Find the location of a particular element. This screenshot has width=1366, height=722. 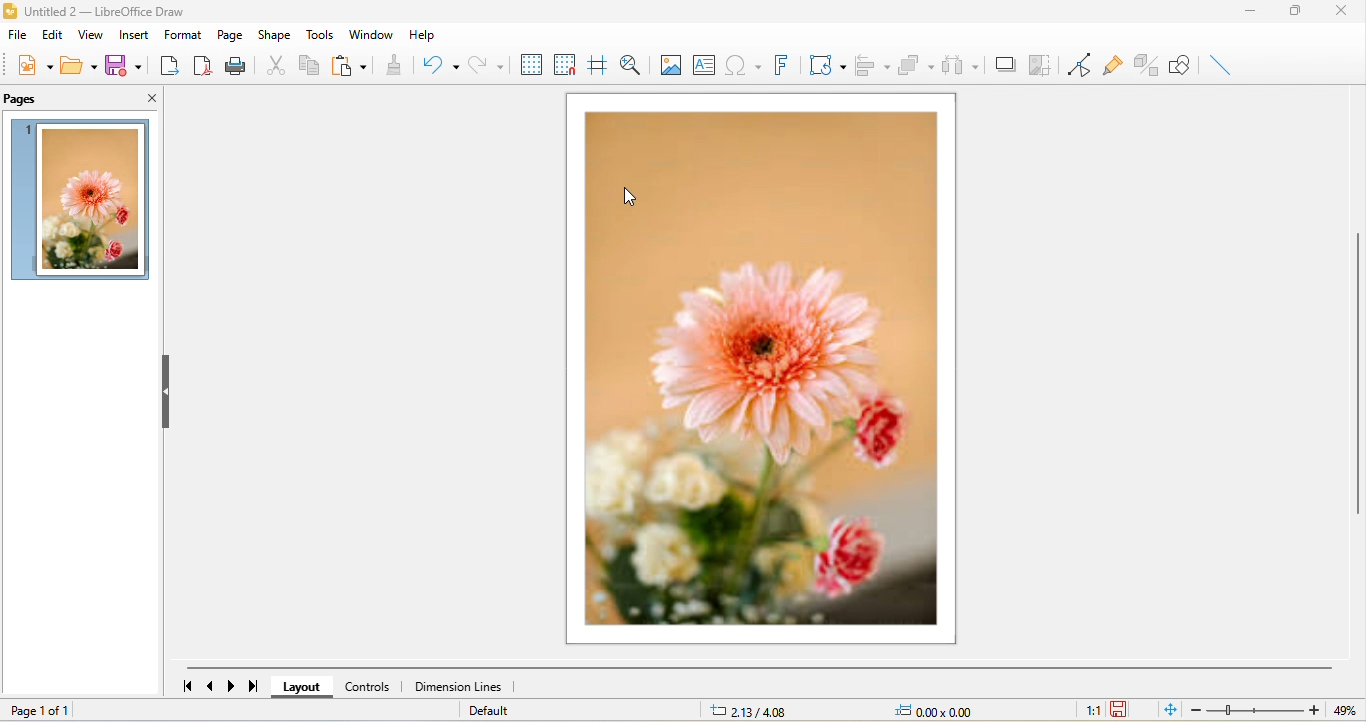

snap to grid is located at coordinates (564, 61).